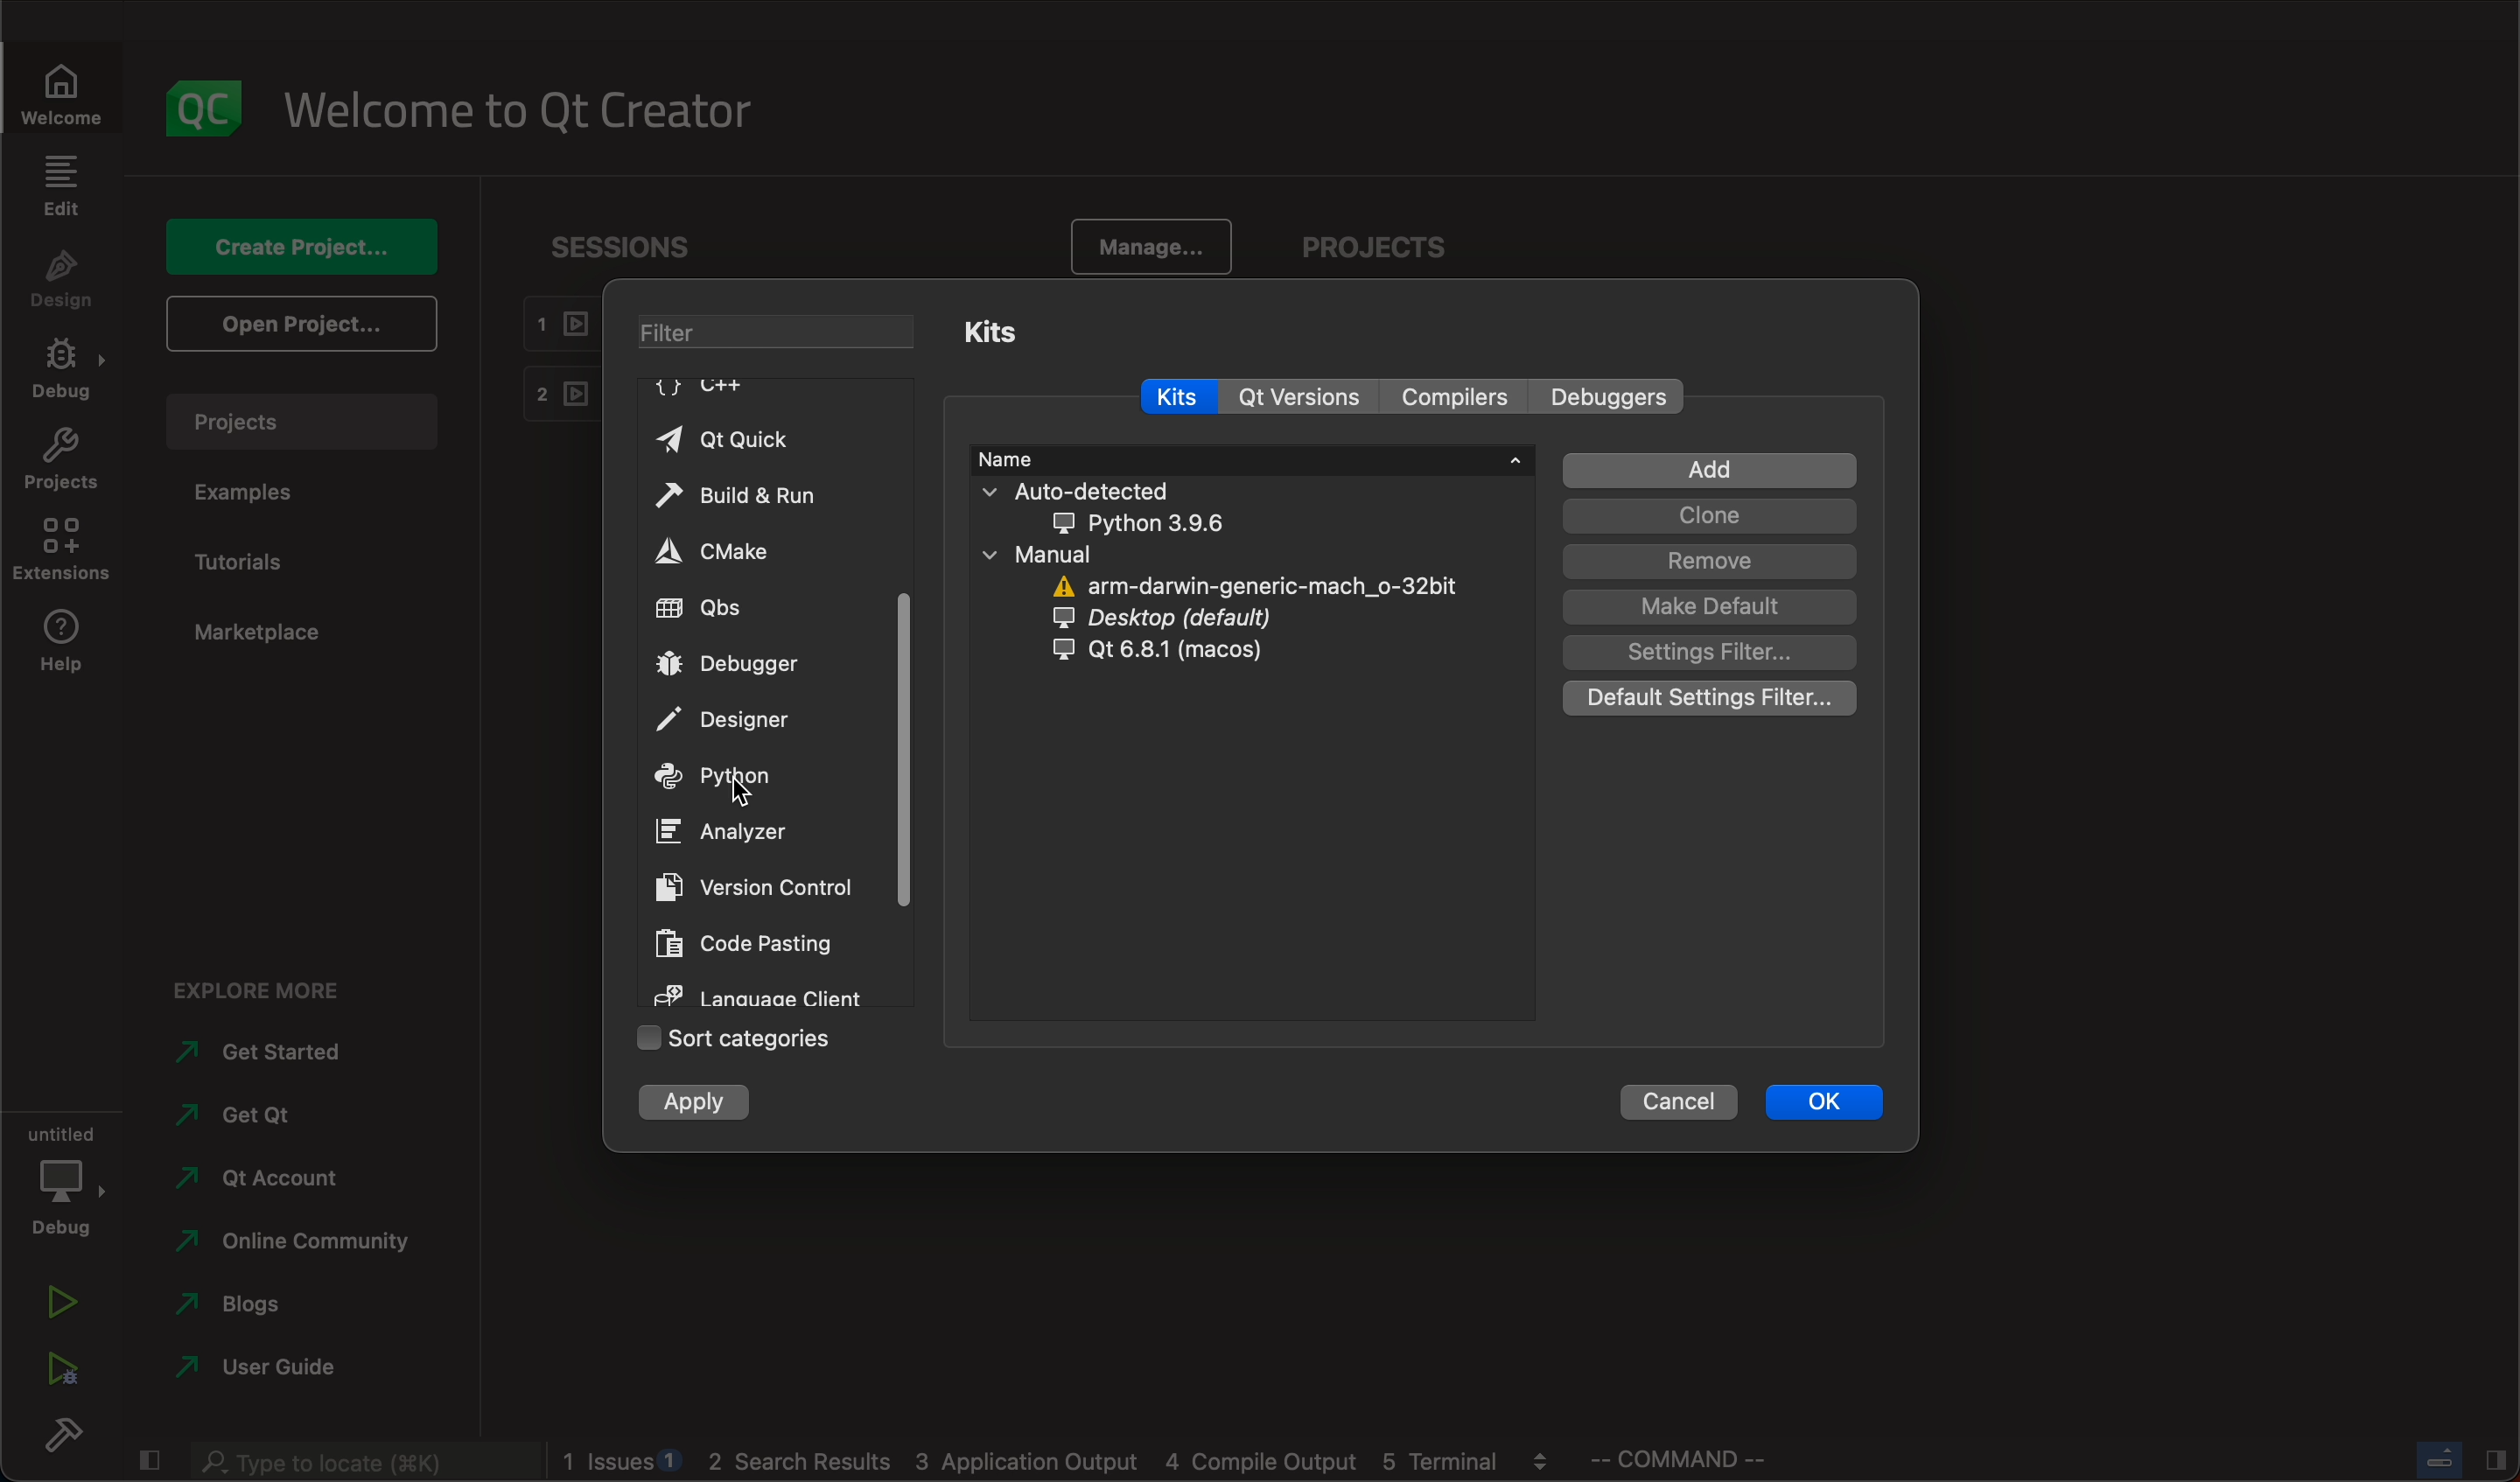 This screenshot has height=1482, width=2520. What do you see at coordinates (1612, 395) in the screenshot?
I see `debuggers` at bounding box center [1612, 395].